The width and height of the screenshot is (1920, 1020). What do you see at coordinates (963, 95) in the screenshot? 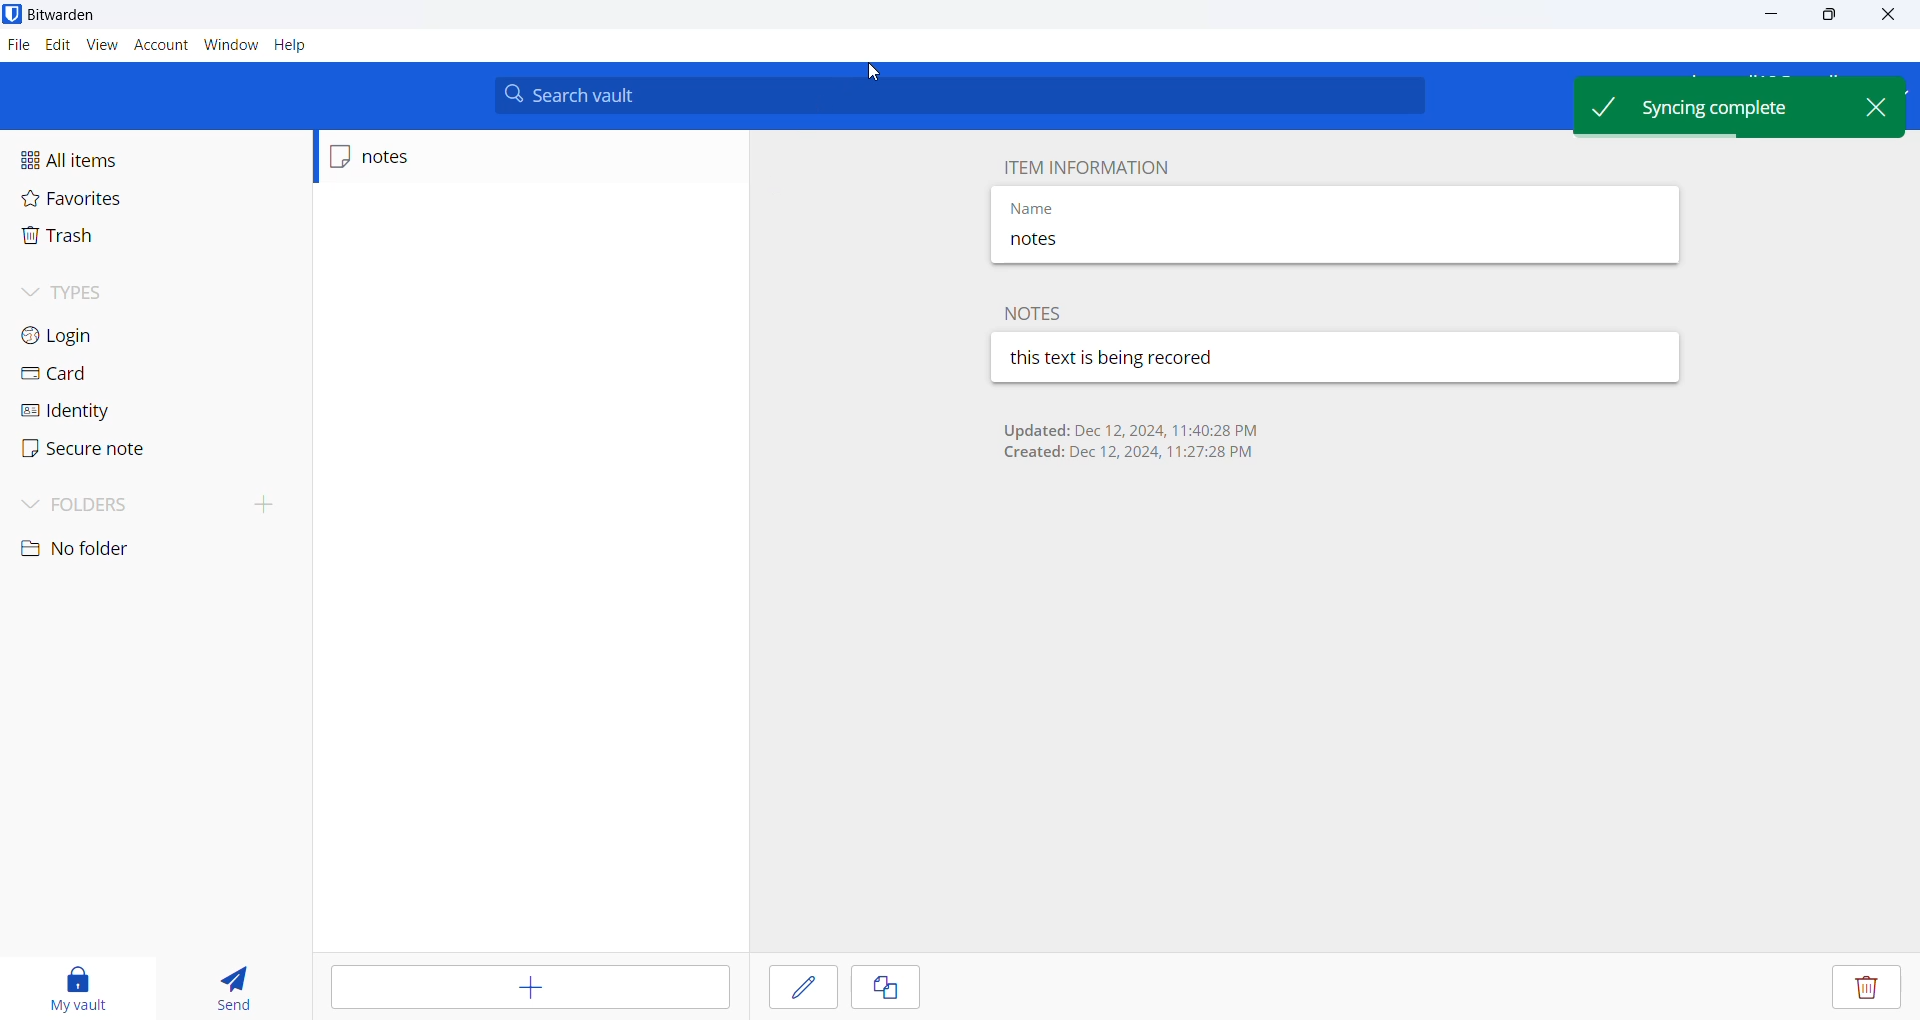
I see `search vault` at bounding box center [963, 95].